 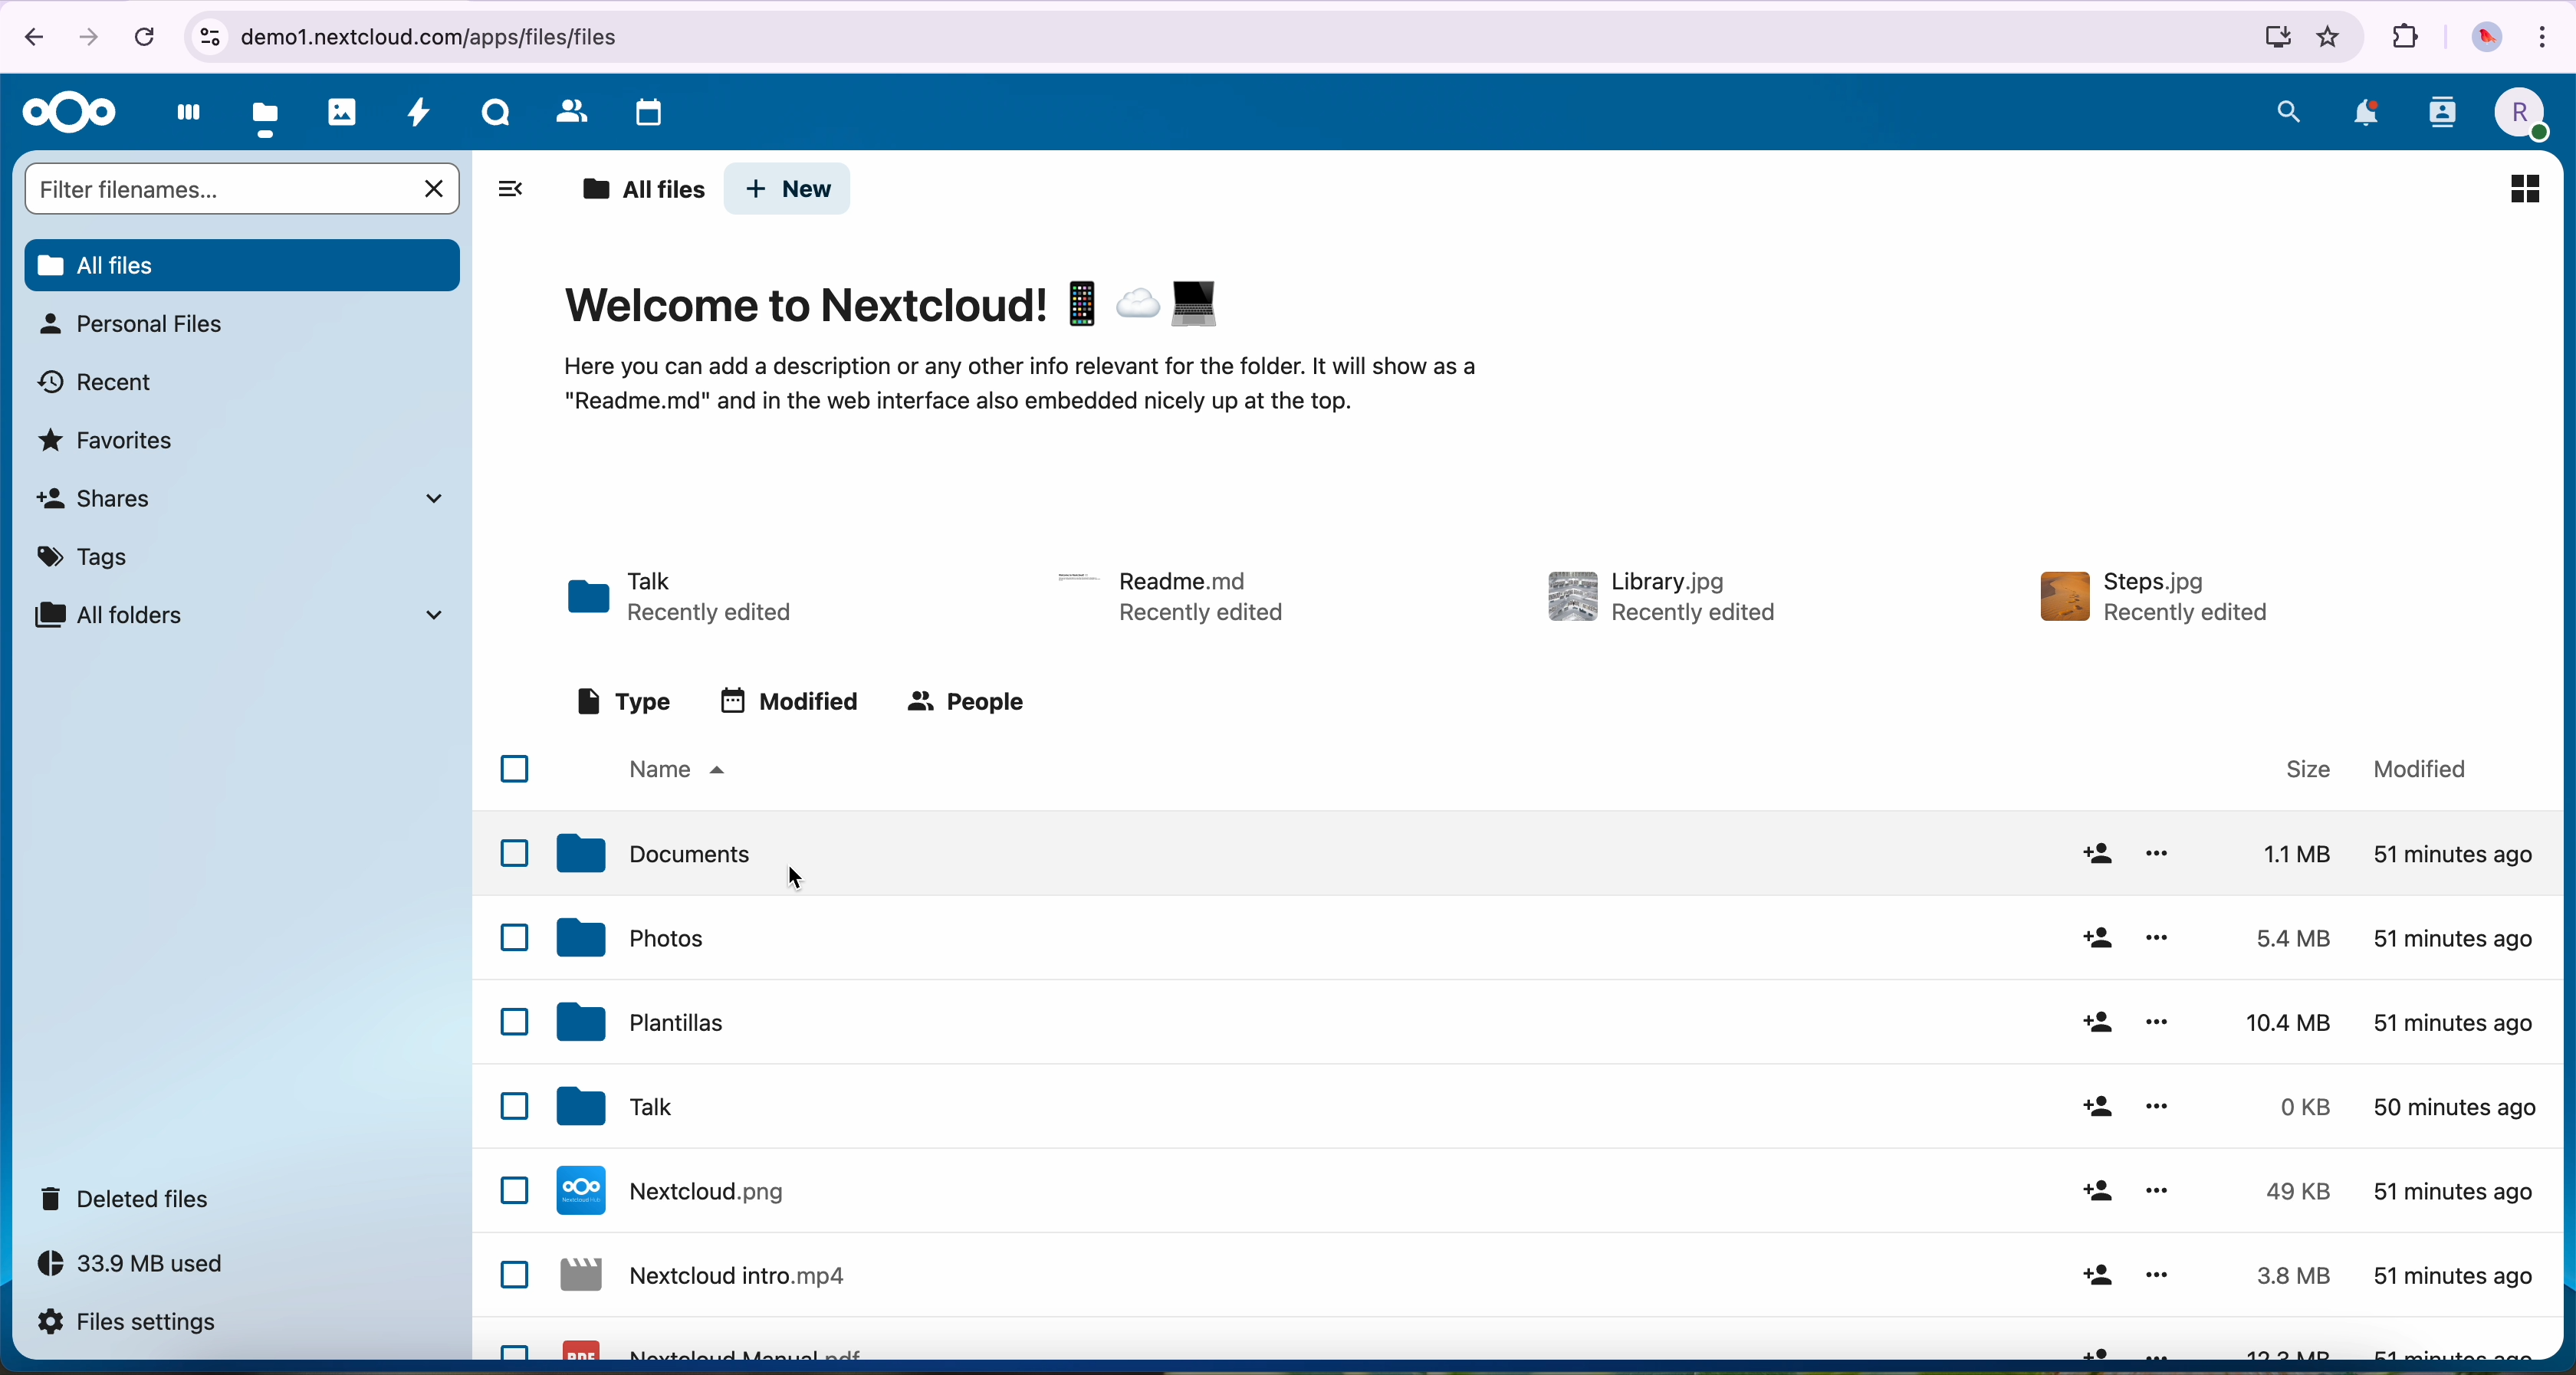 I want to click on search, so click(x=2289, y=111).